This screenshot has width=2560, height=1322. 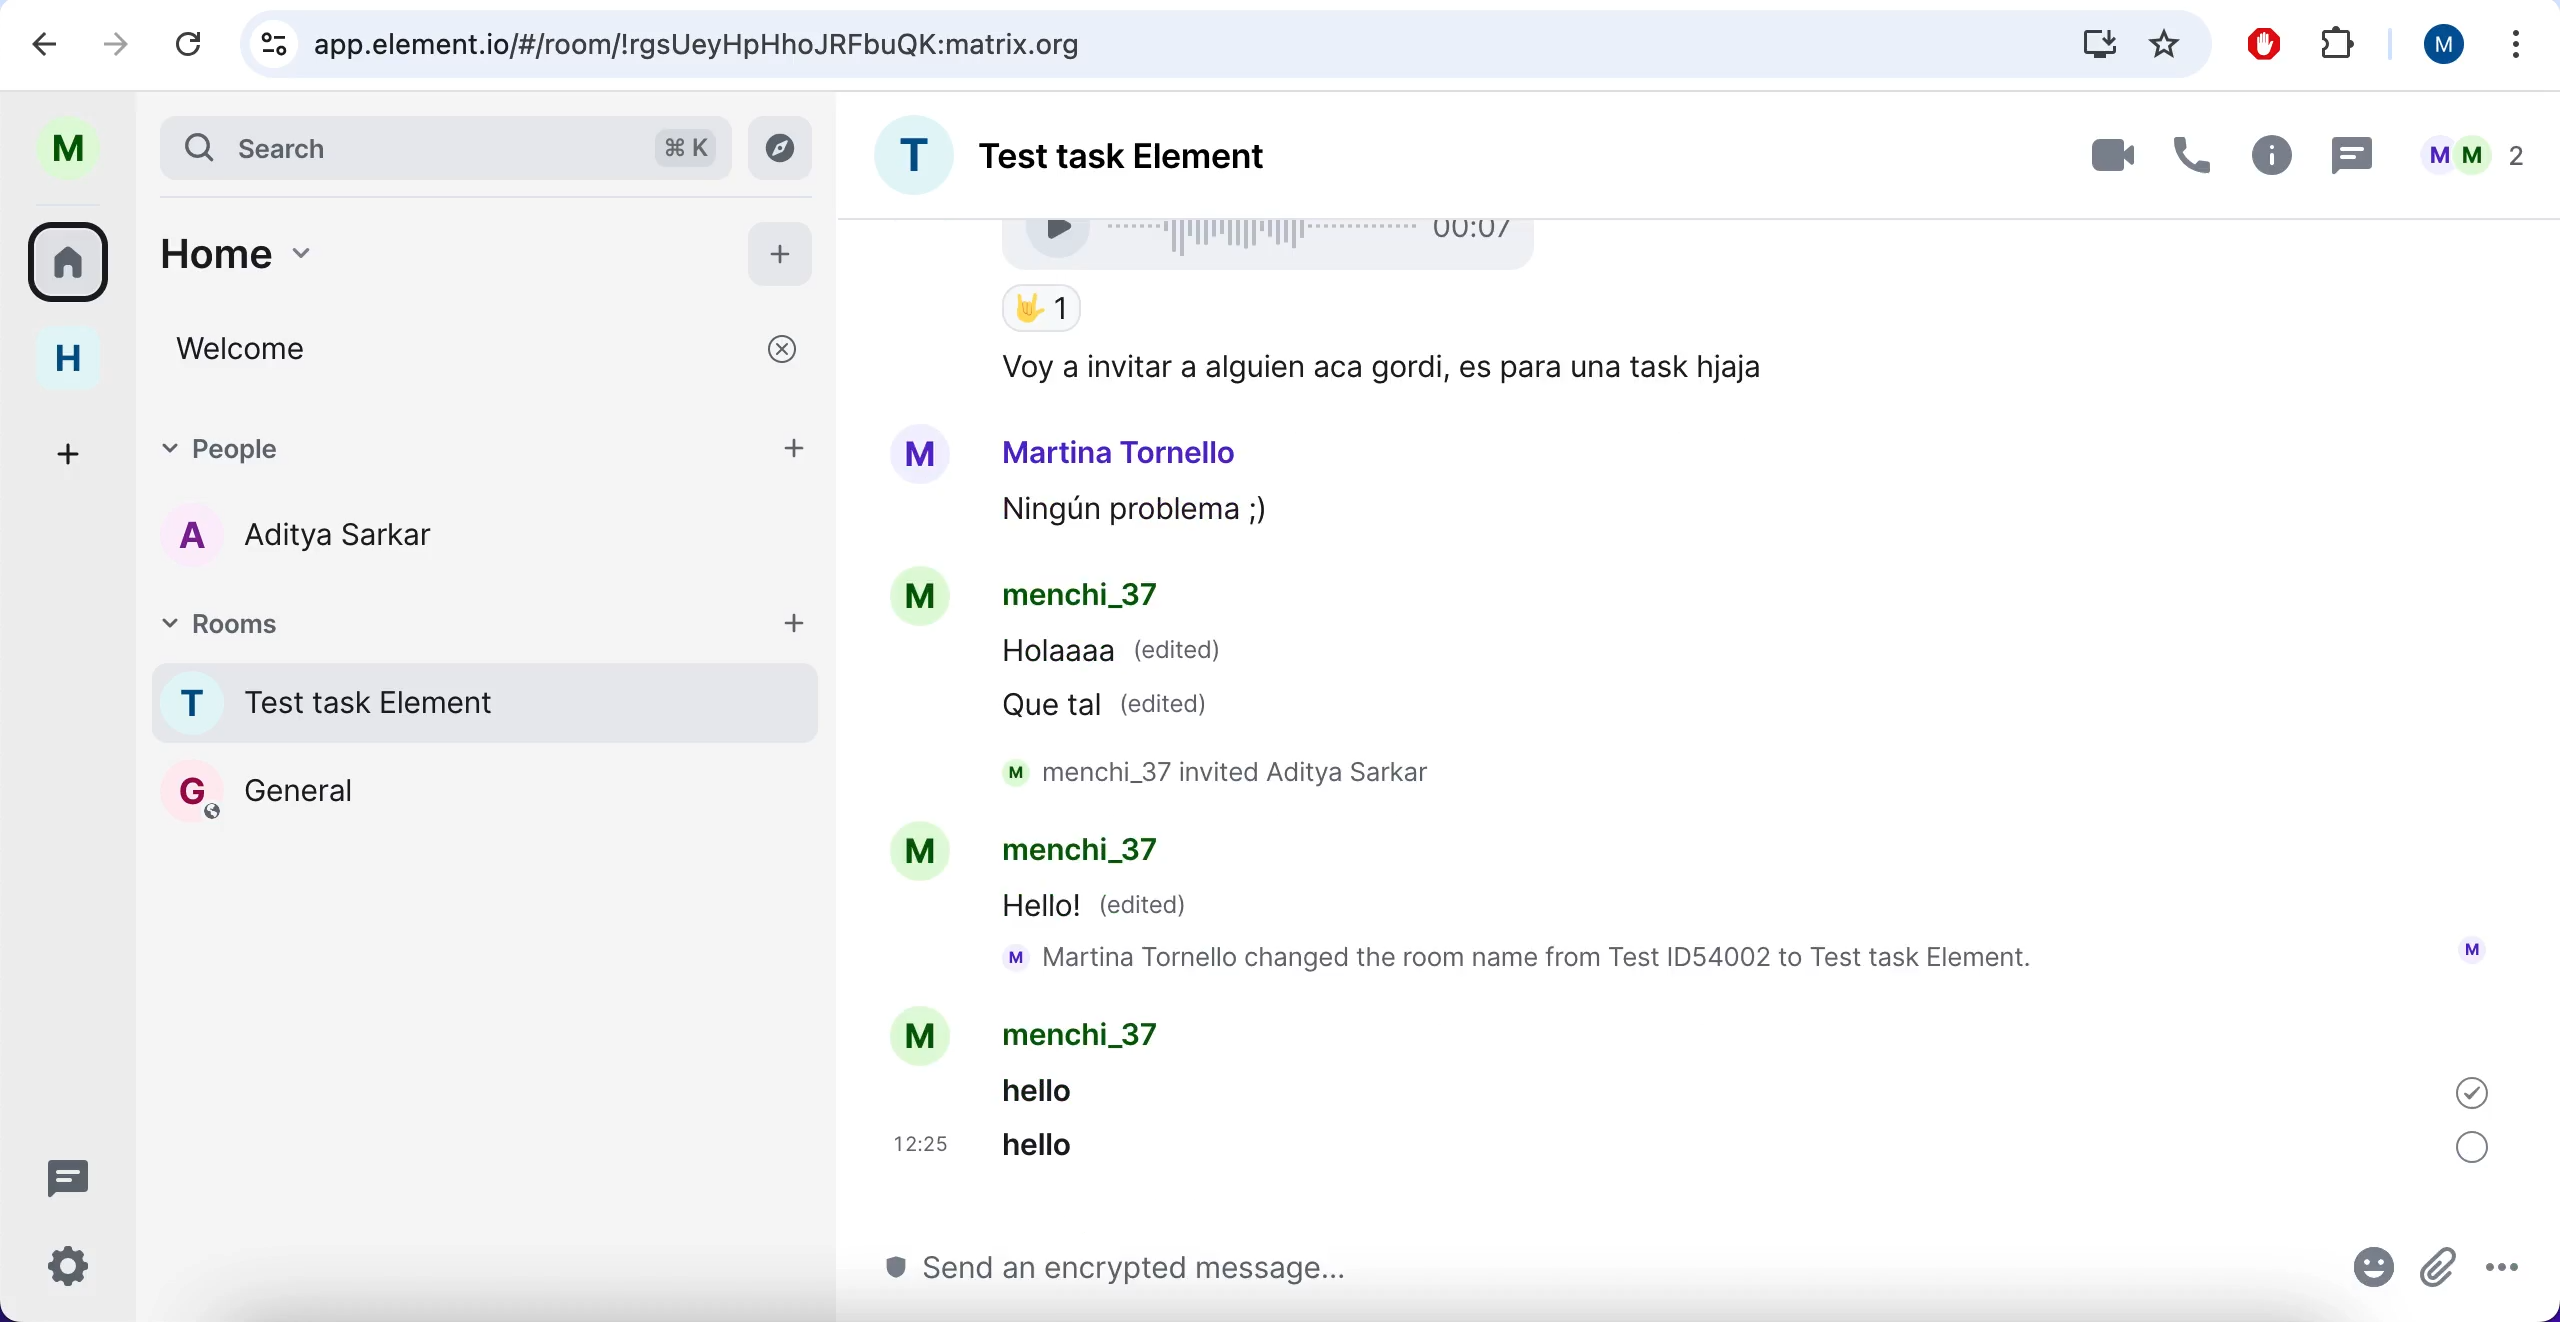 What do you see at coordinates (2435, 44) in the screenshot?
I see `user` at bounding box center [2435, 44].